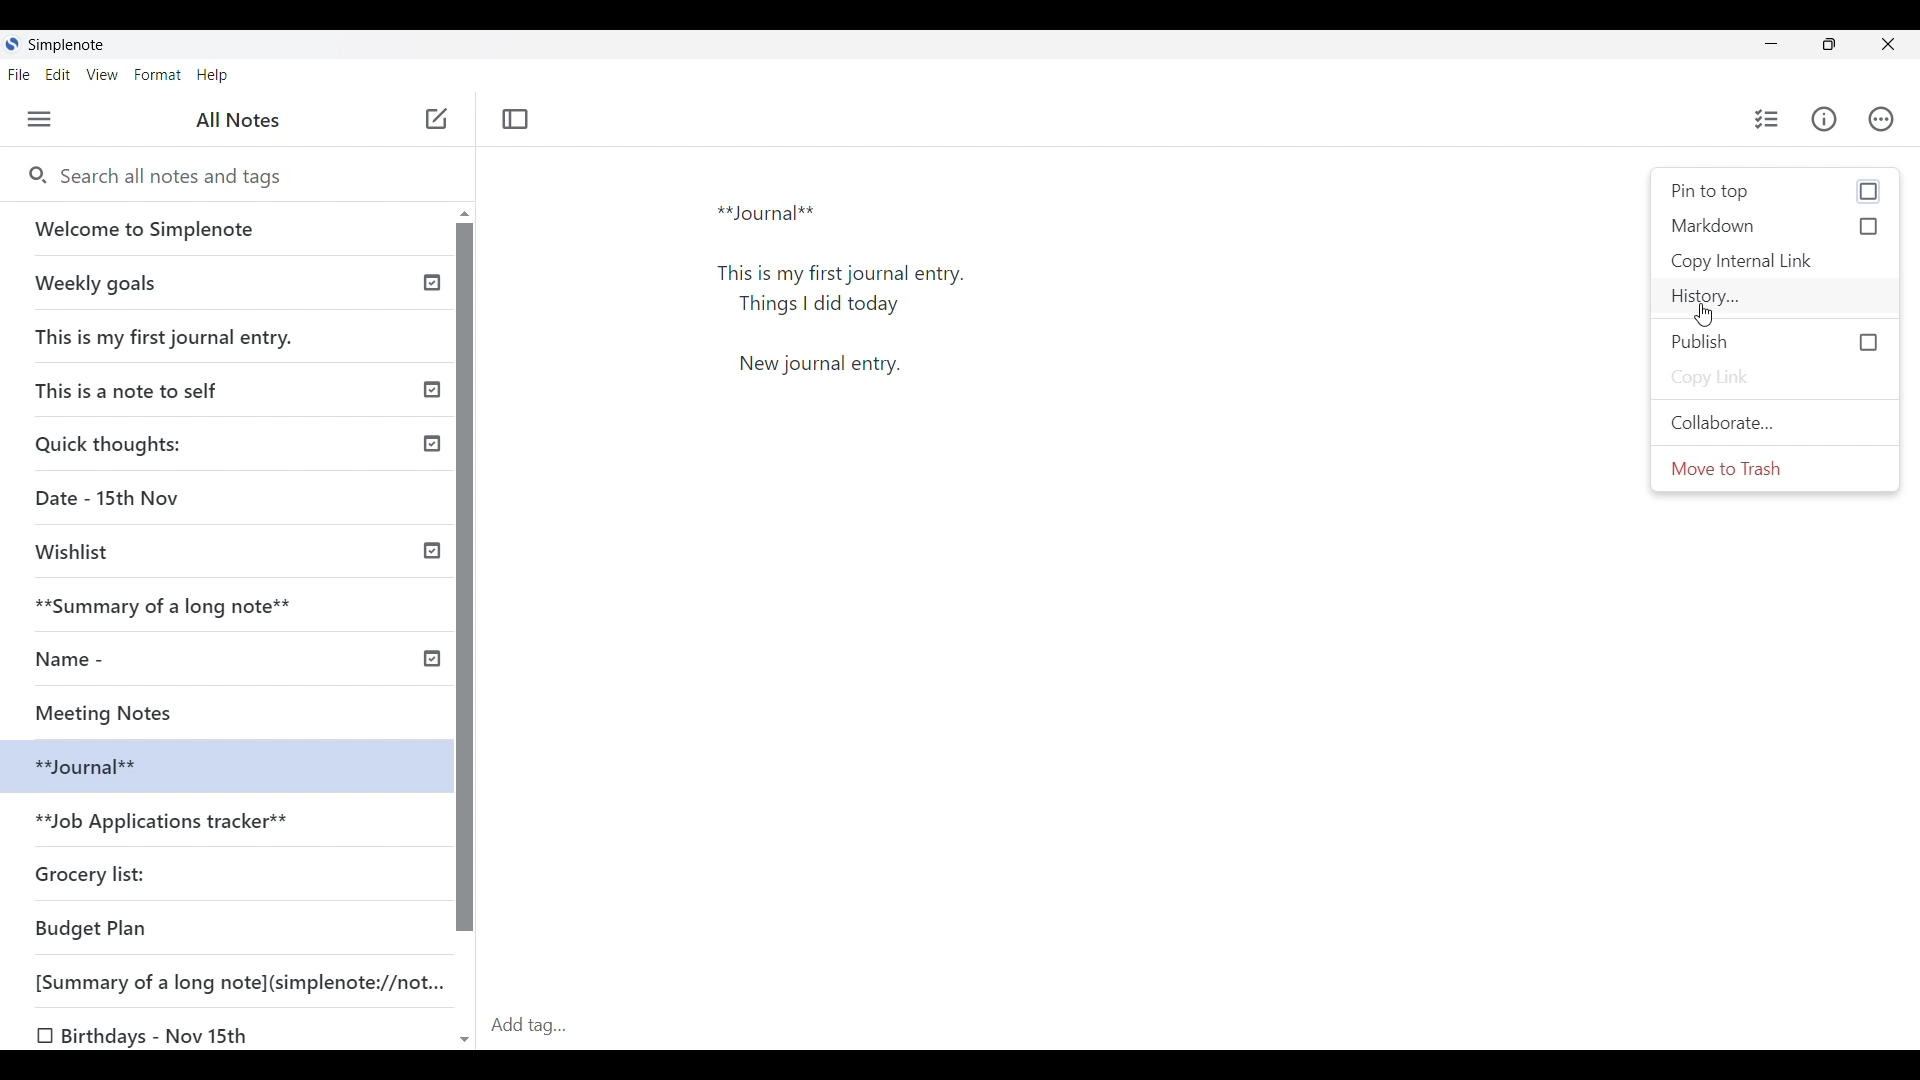  What do you see at coordinates (111, 498) in the screenshot?
I see `Date - 15th Nov` at bounding box center [111, 498].